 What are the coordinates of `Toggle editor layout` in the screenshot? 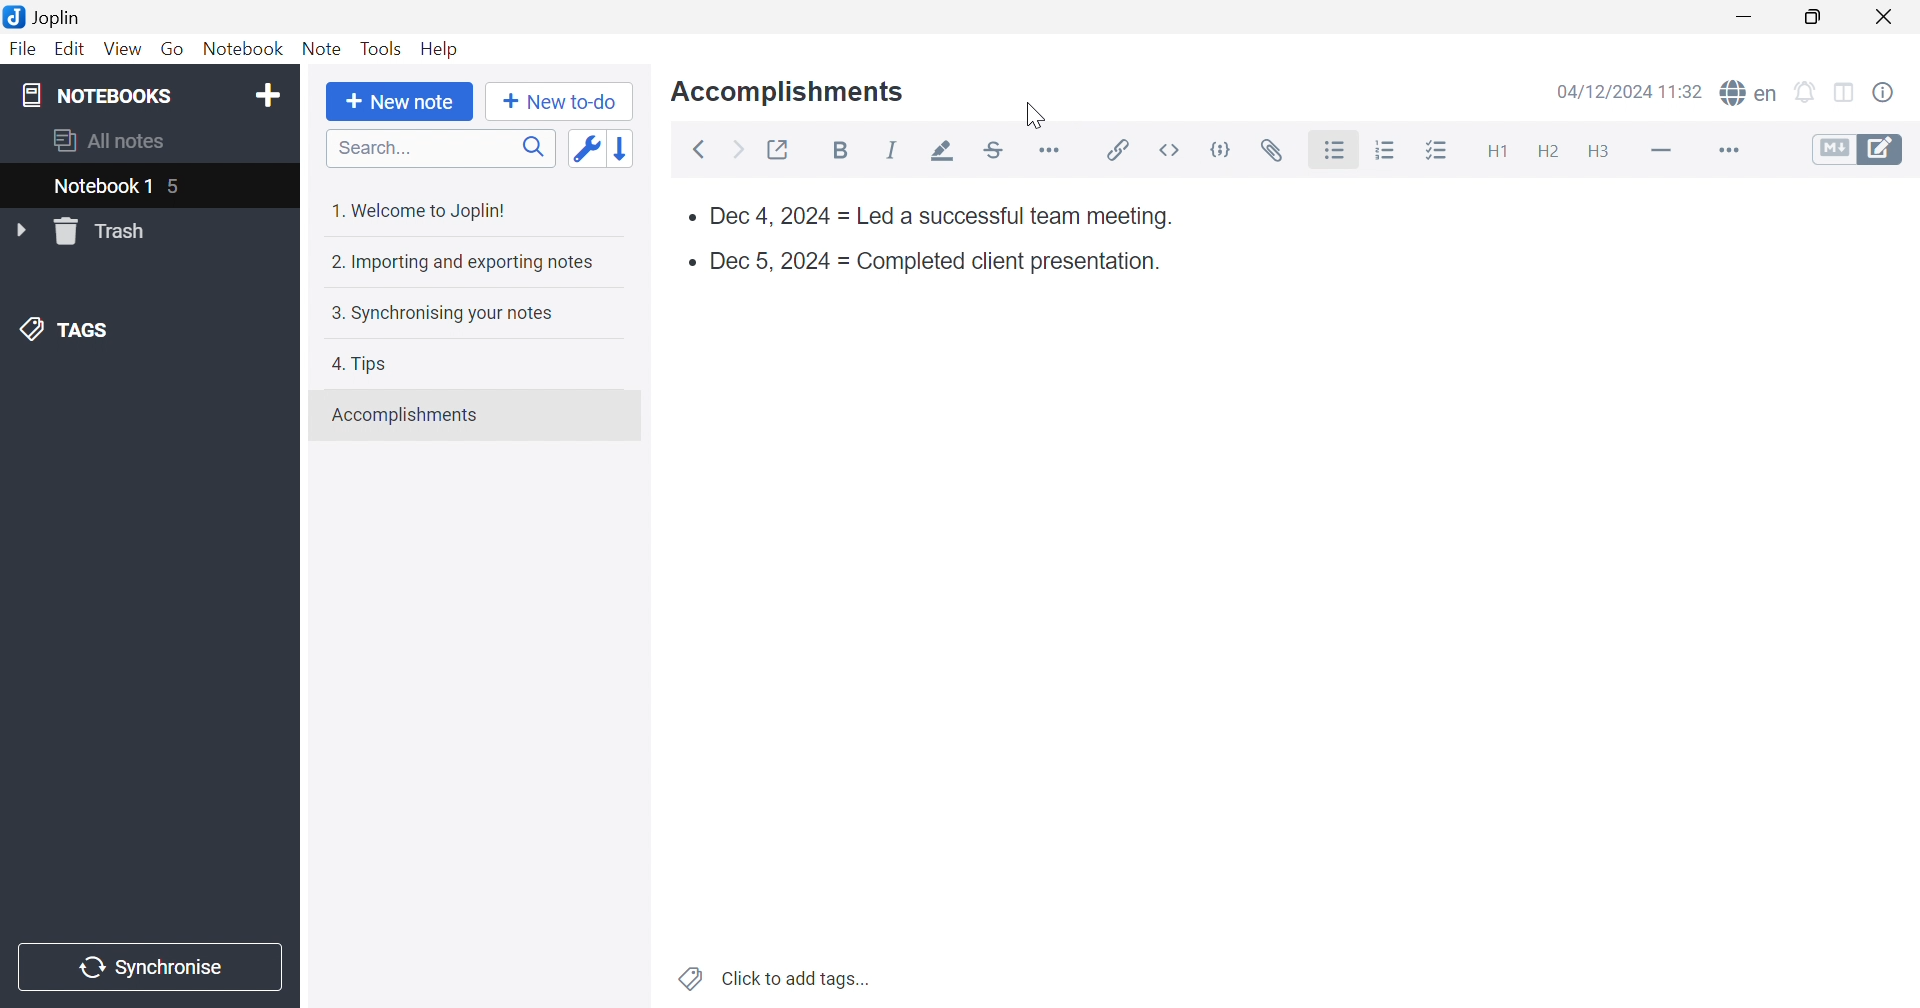 It's located at (1846, 94).